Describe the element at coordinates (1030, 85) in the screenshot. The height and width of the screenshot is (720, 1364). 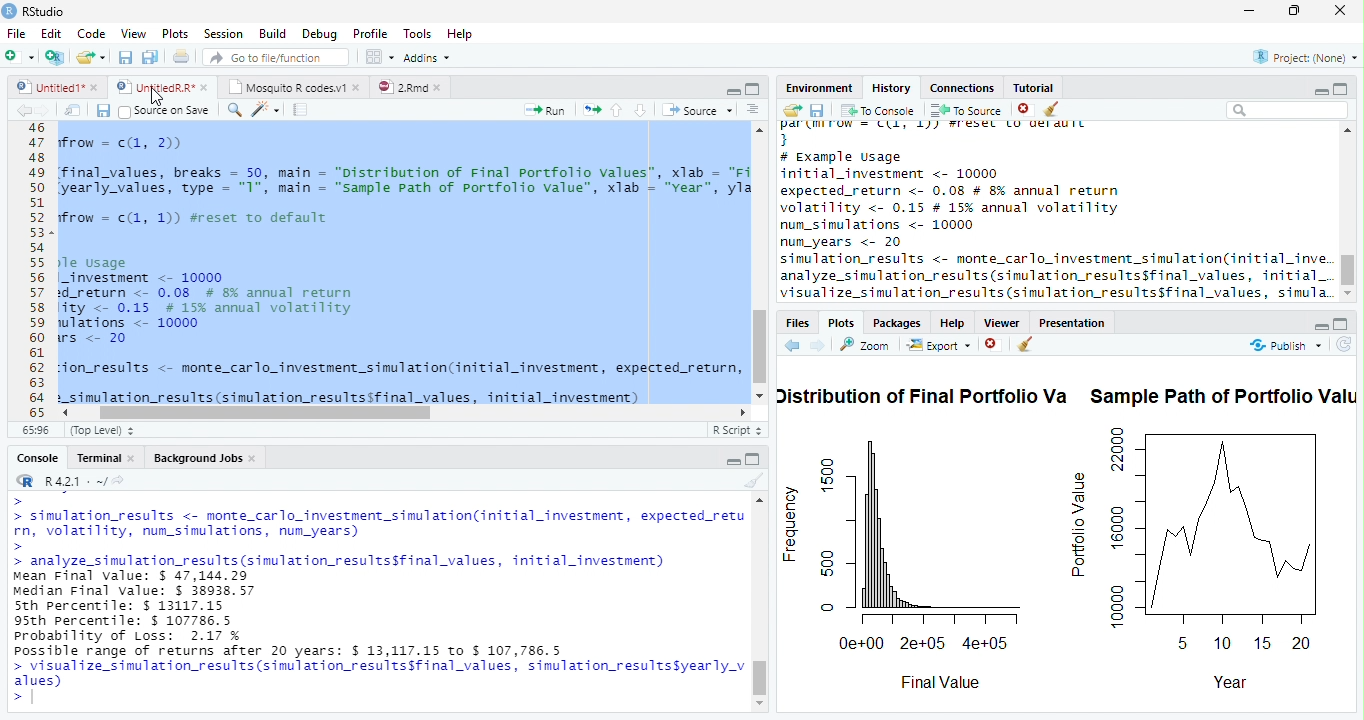
I see `Tutorial` at that location.